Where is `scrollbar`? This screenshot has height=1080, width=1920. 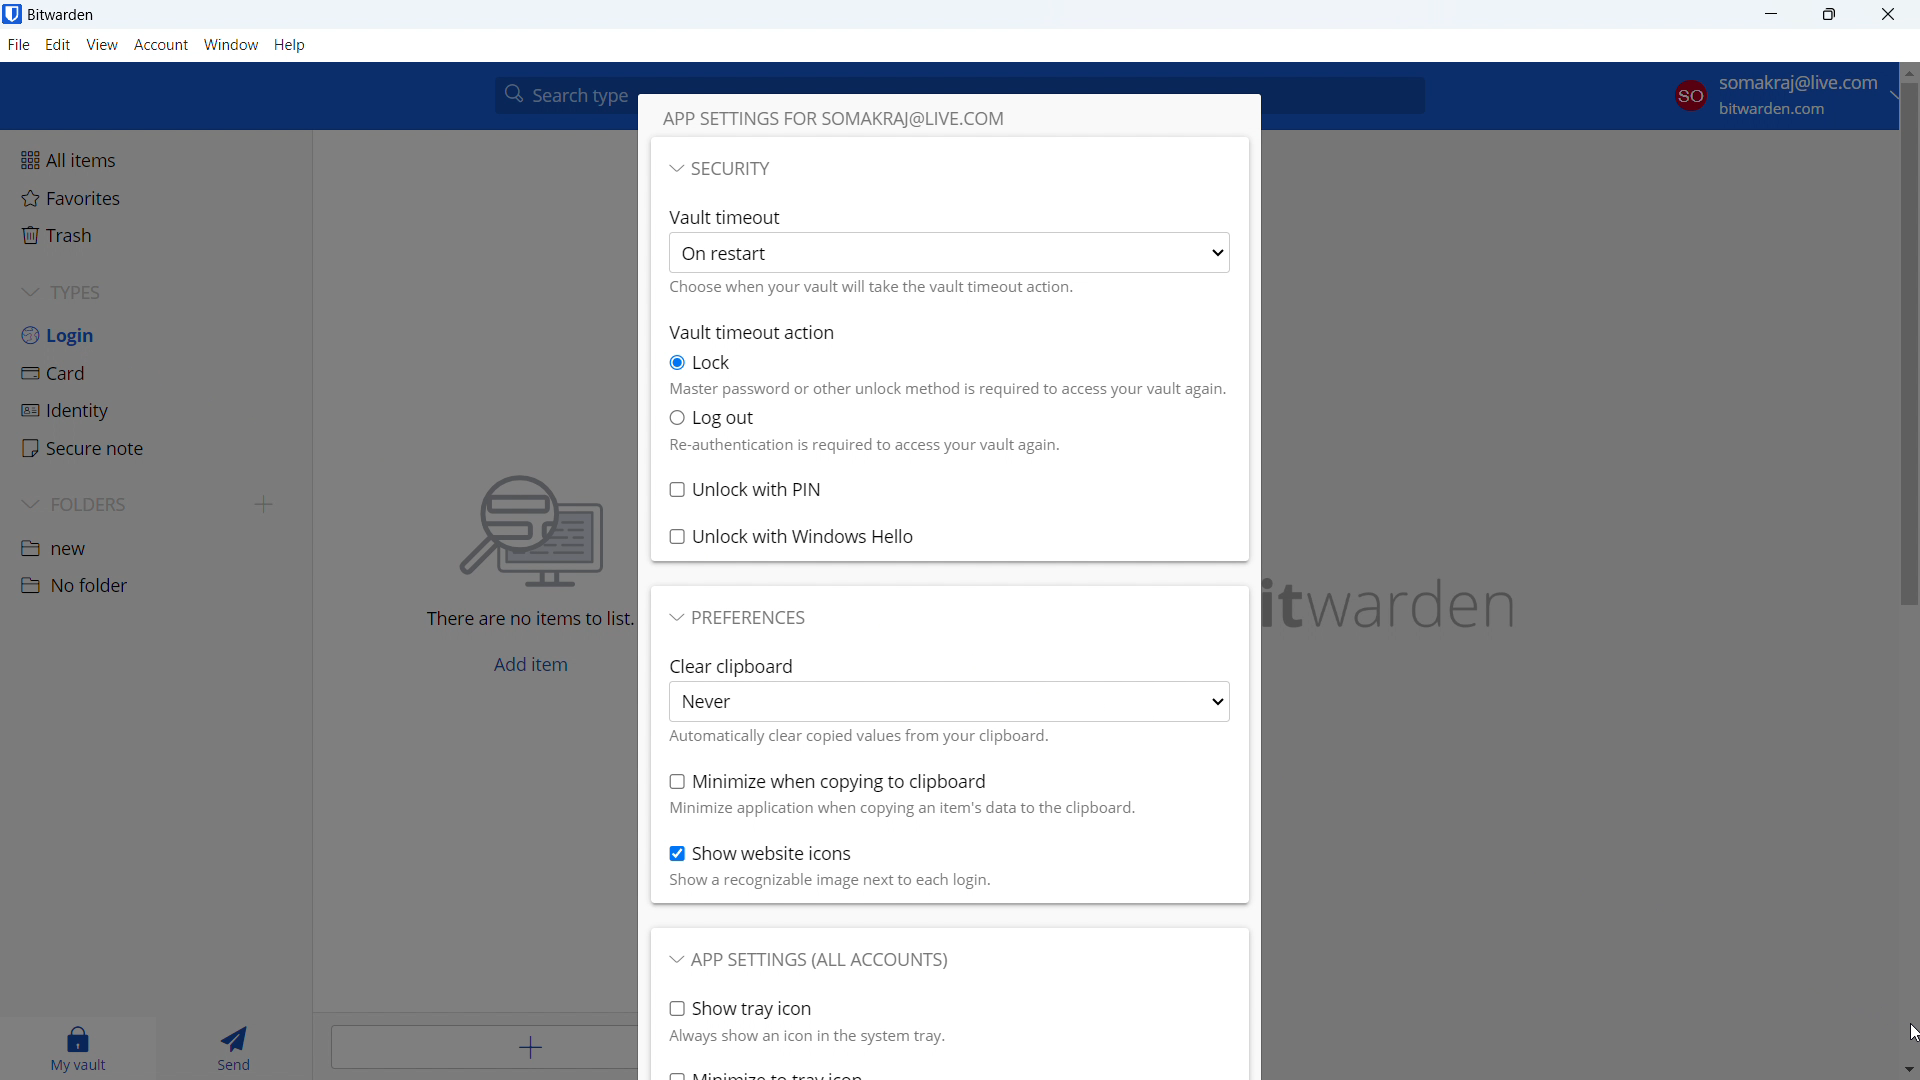 scrollbar is located at coordinates (1906, 343).